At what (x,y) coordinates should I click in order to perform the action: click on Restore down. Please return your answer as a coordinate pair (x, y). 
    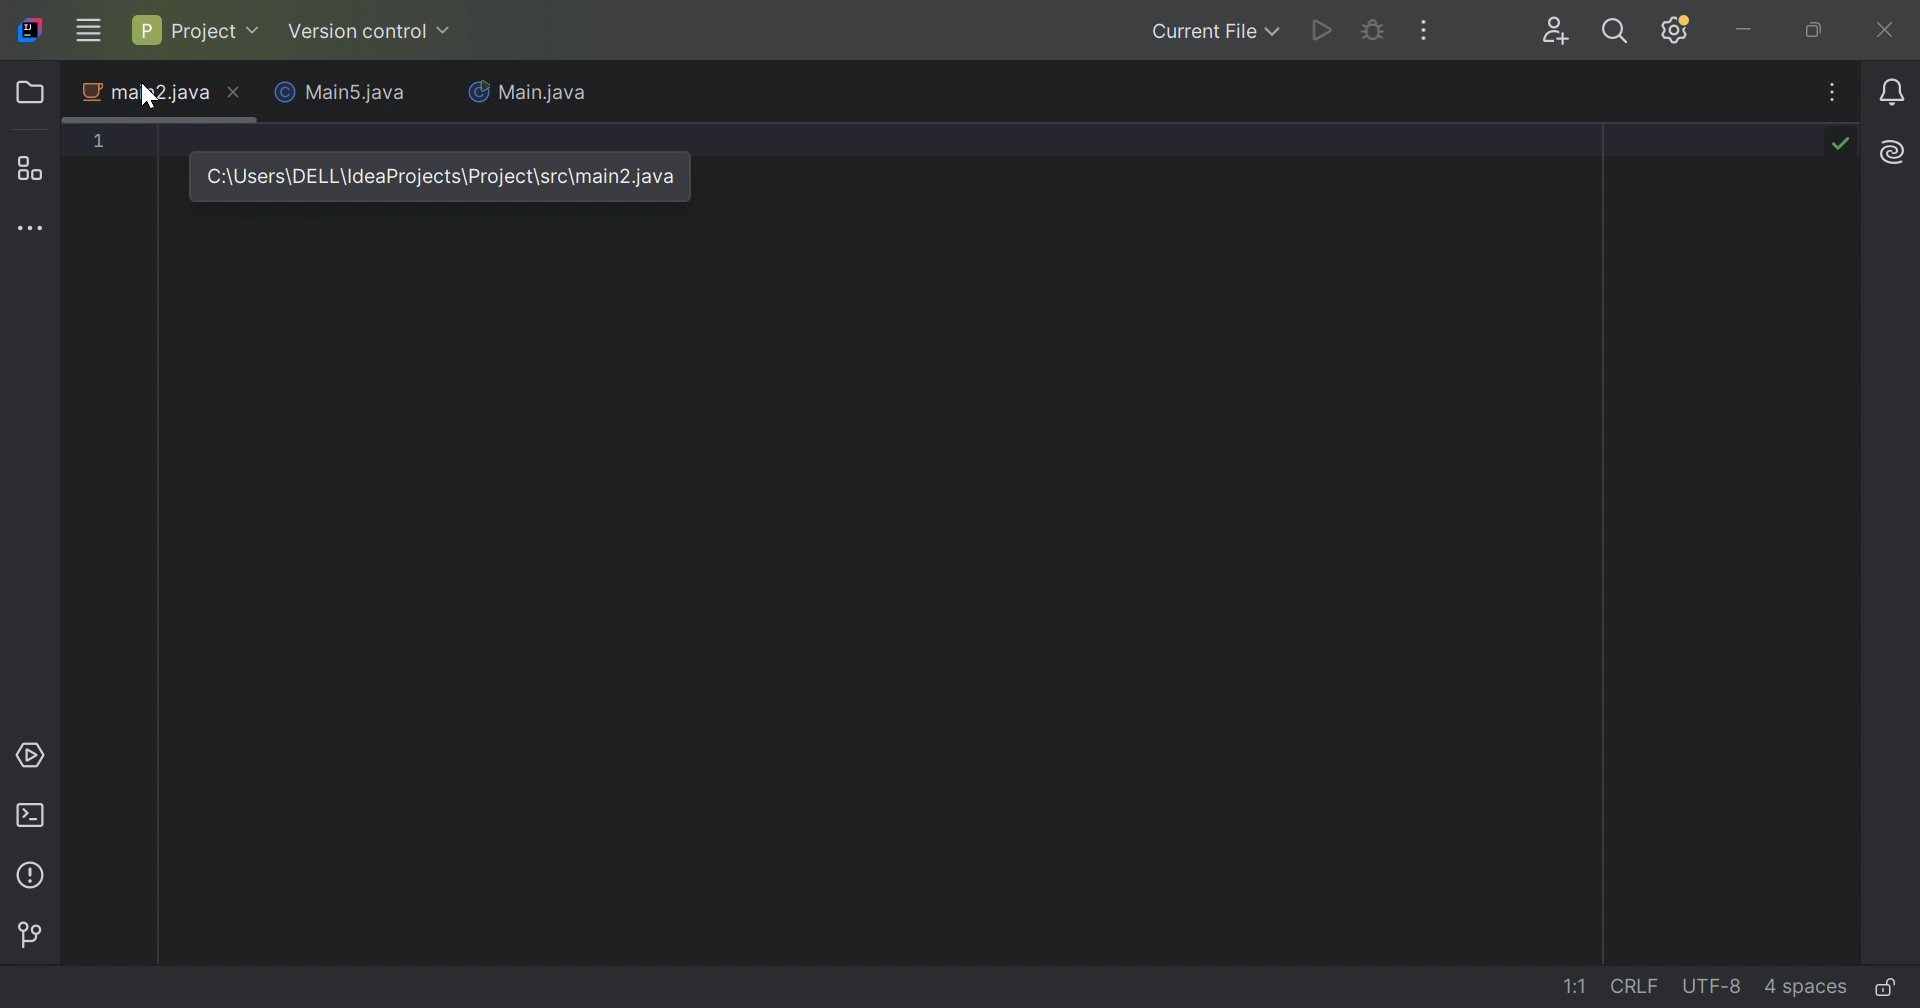
    Looking at the image, I should click on (1815, 30).